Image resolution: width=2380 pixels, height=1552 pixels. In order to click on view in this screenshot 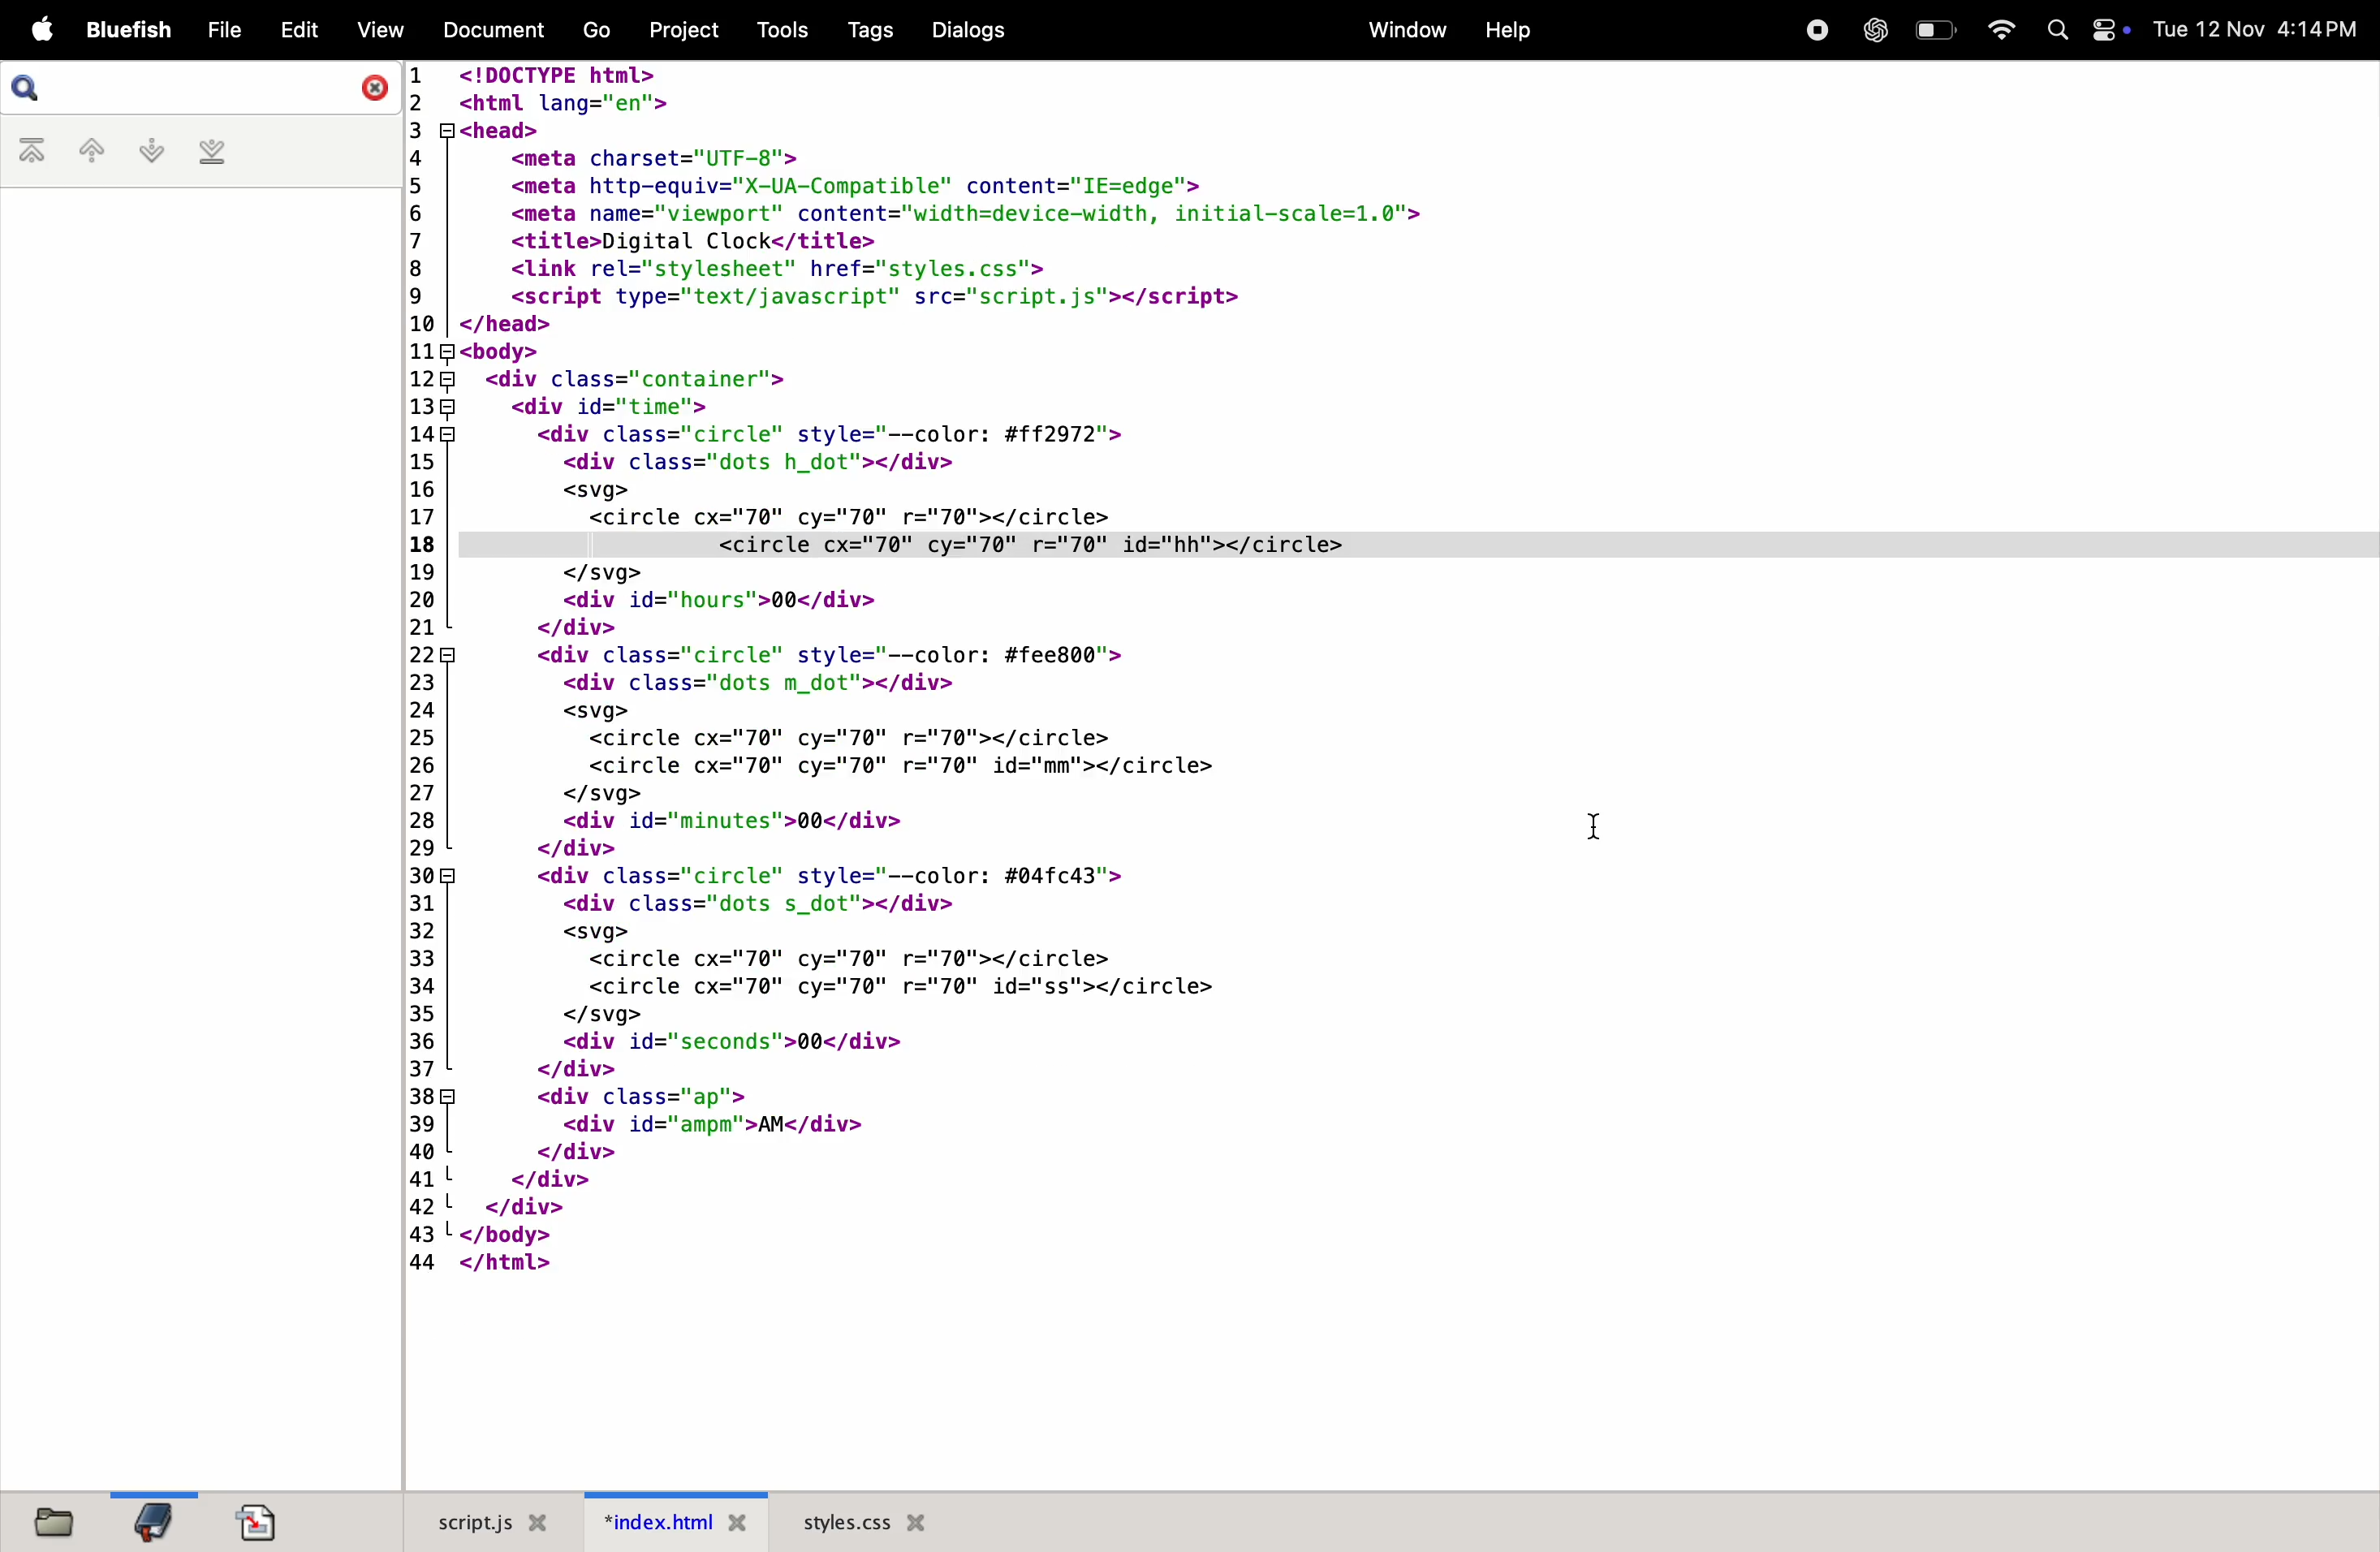, I will do `click(371, 30)`.